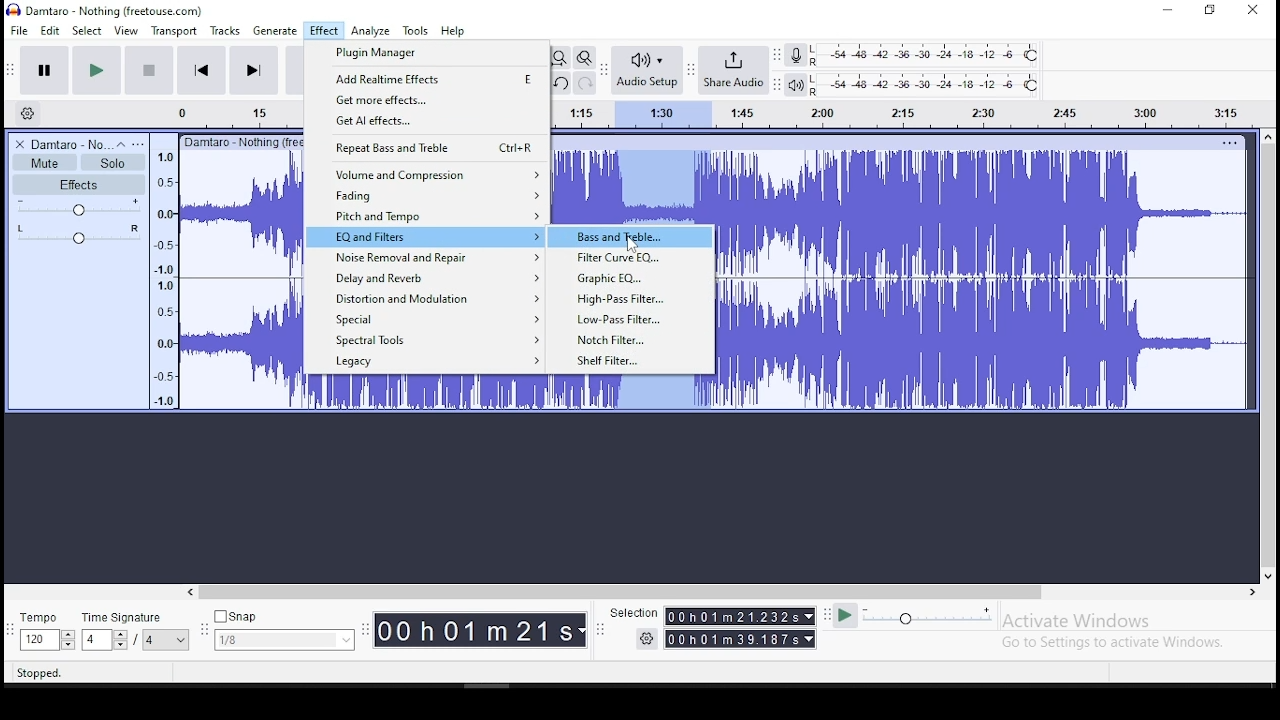 Image resolution: width=1280 pixels, height=720 pixels. What do you see at coordinates (174, 31) in the screenshot?
I see `transport` at bounding box center [174, 31].